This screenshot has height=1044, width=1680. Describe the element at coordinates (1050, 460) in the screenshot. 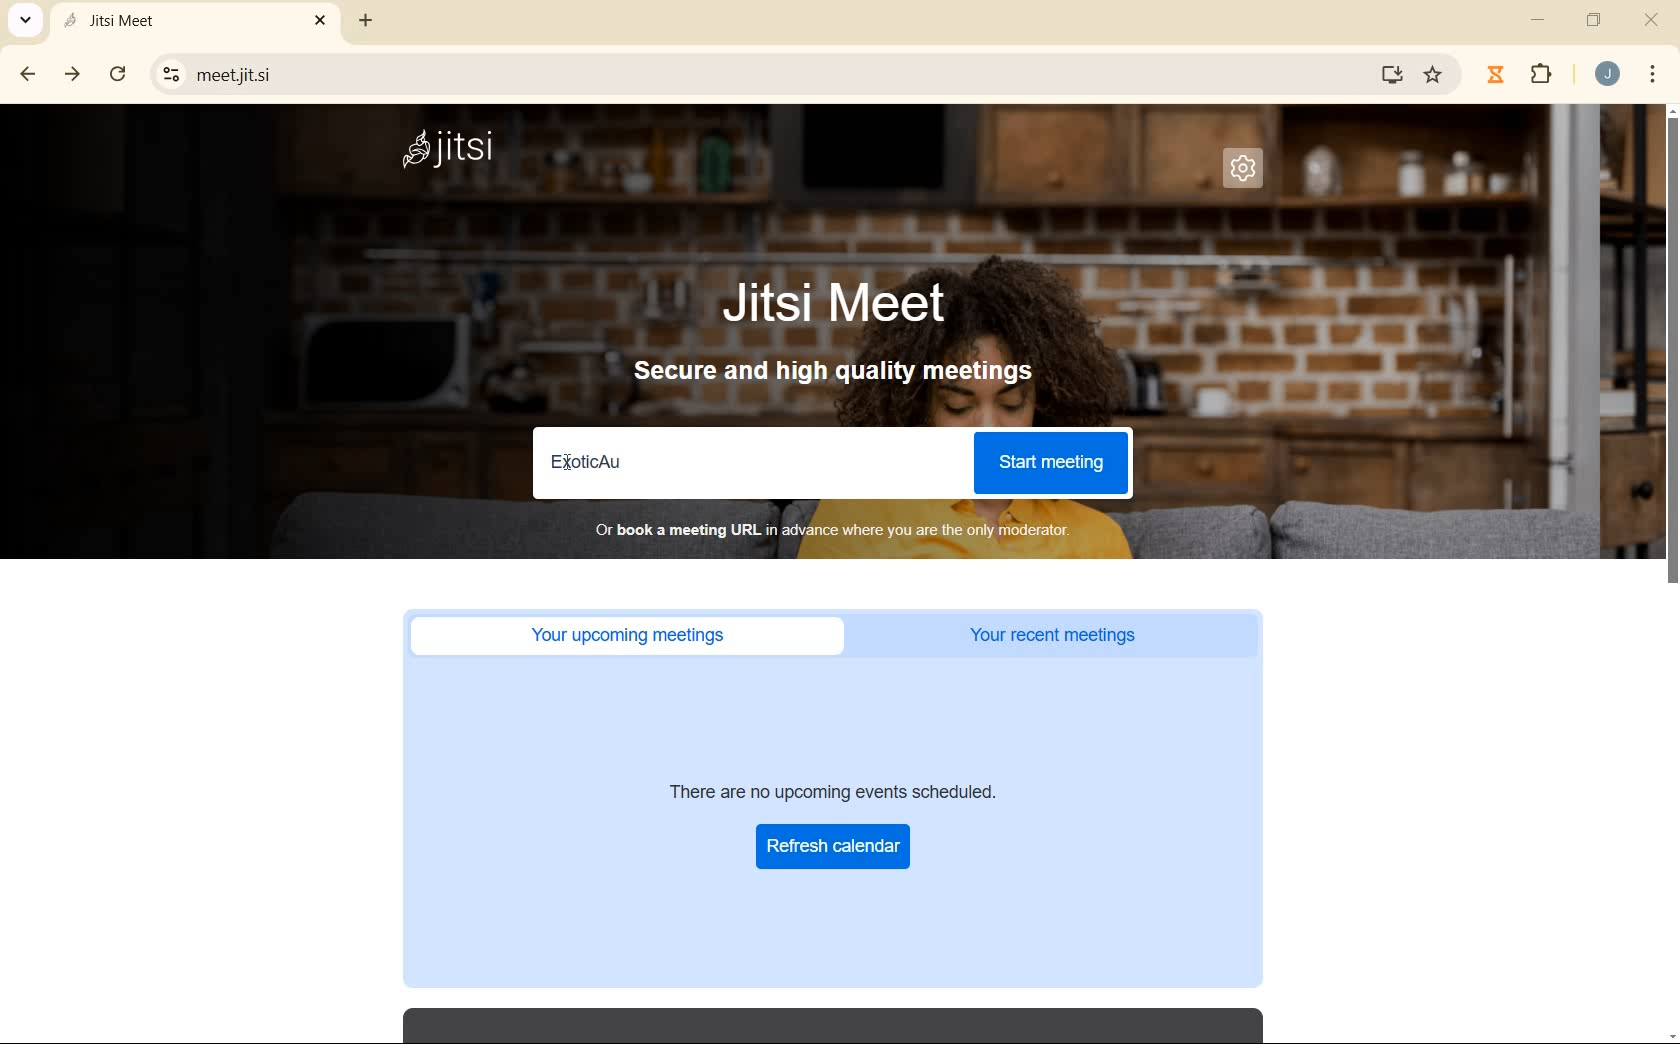

I see `start meeting` at that location.